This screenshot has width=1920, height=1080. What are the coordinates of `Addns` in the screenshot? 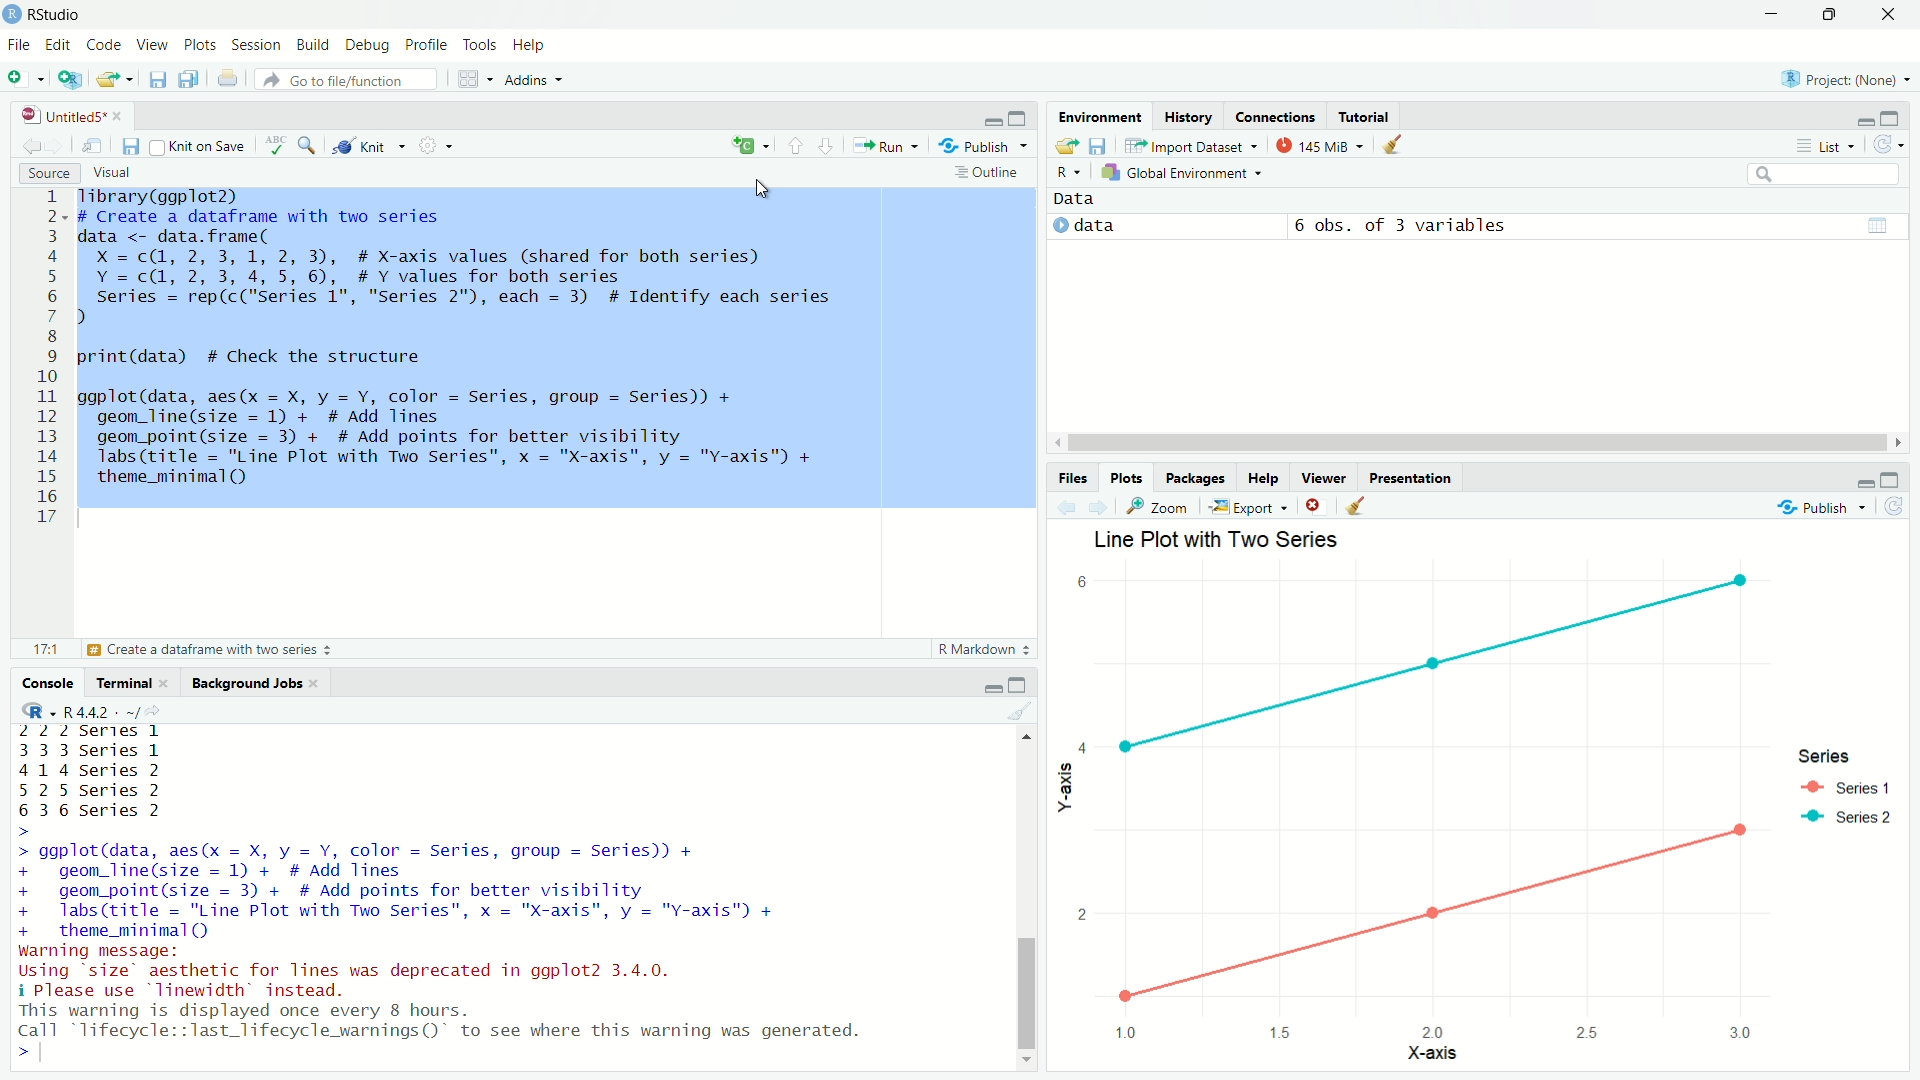 It's located at (539, 83).